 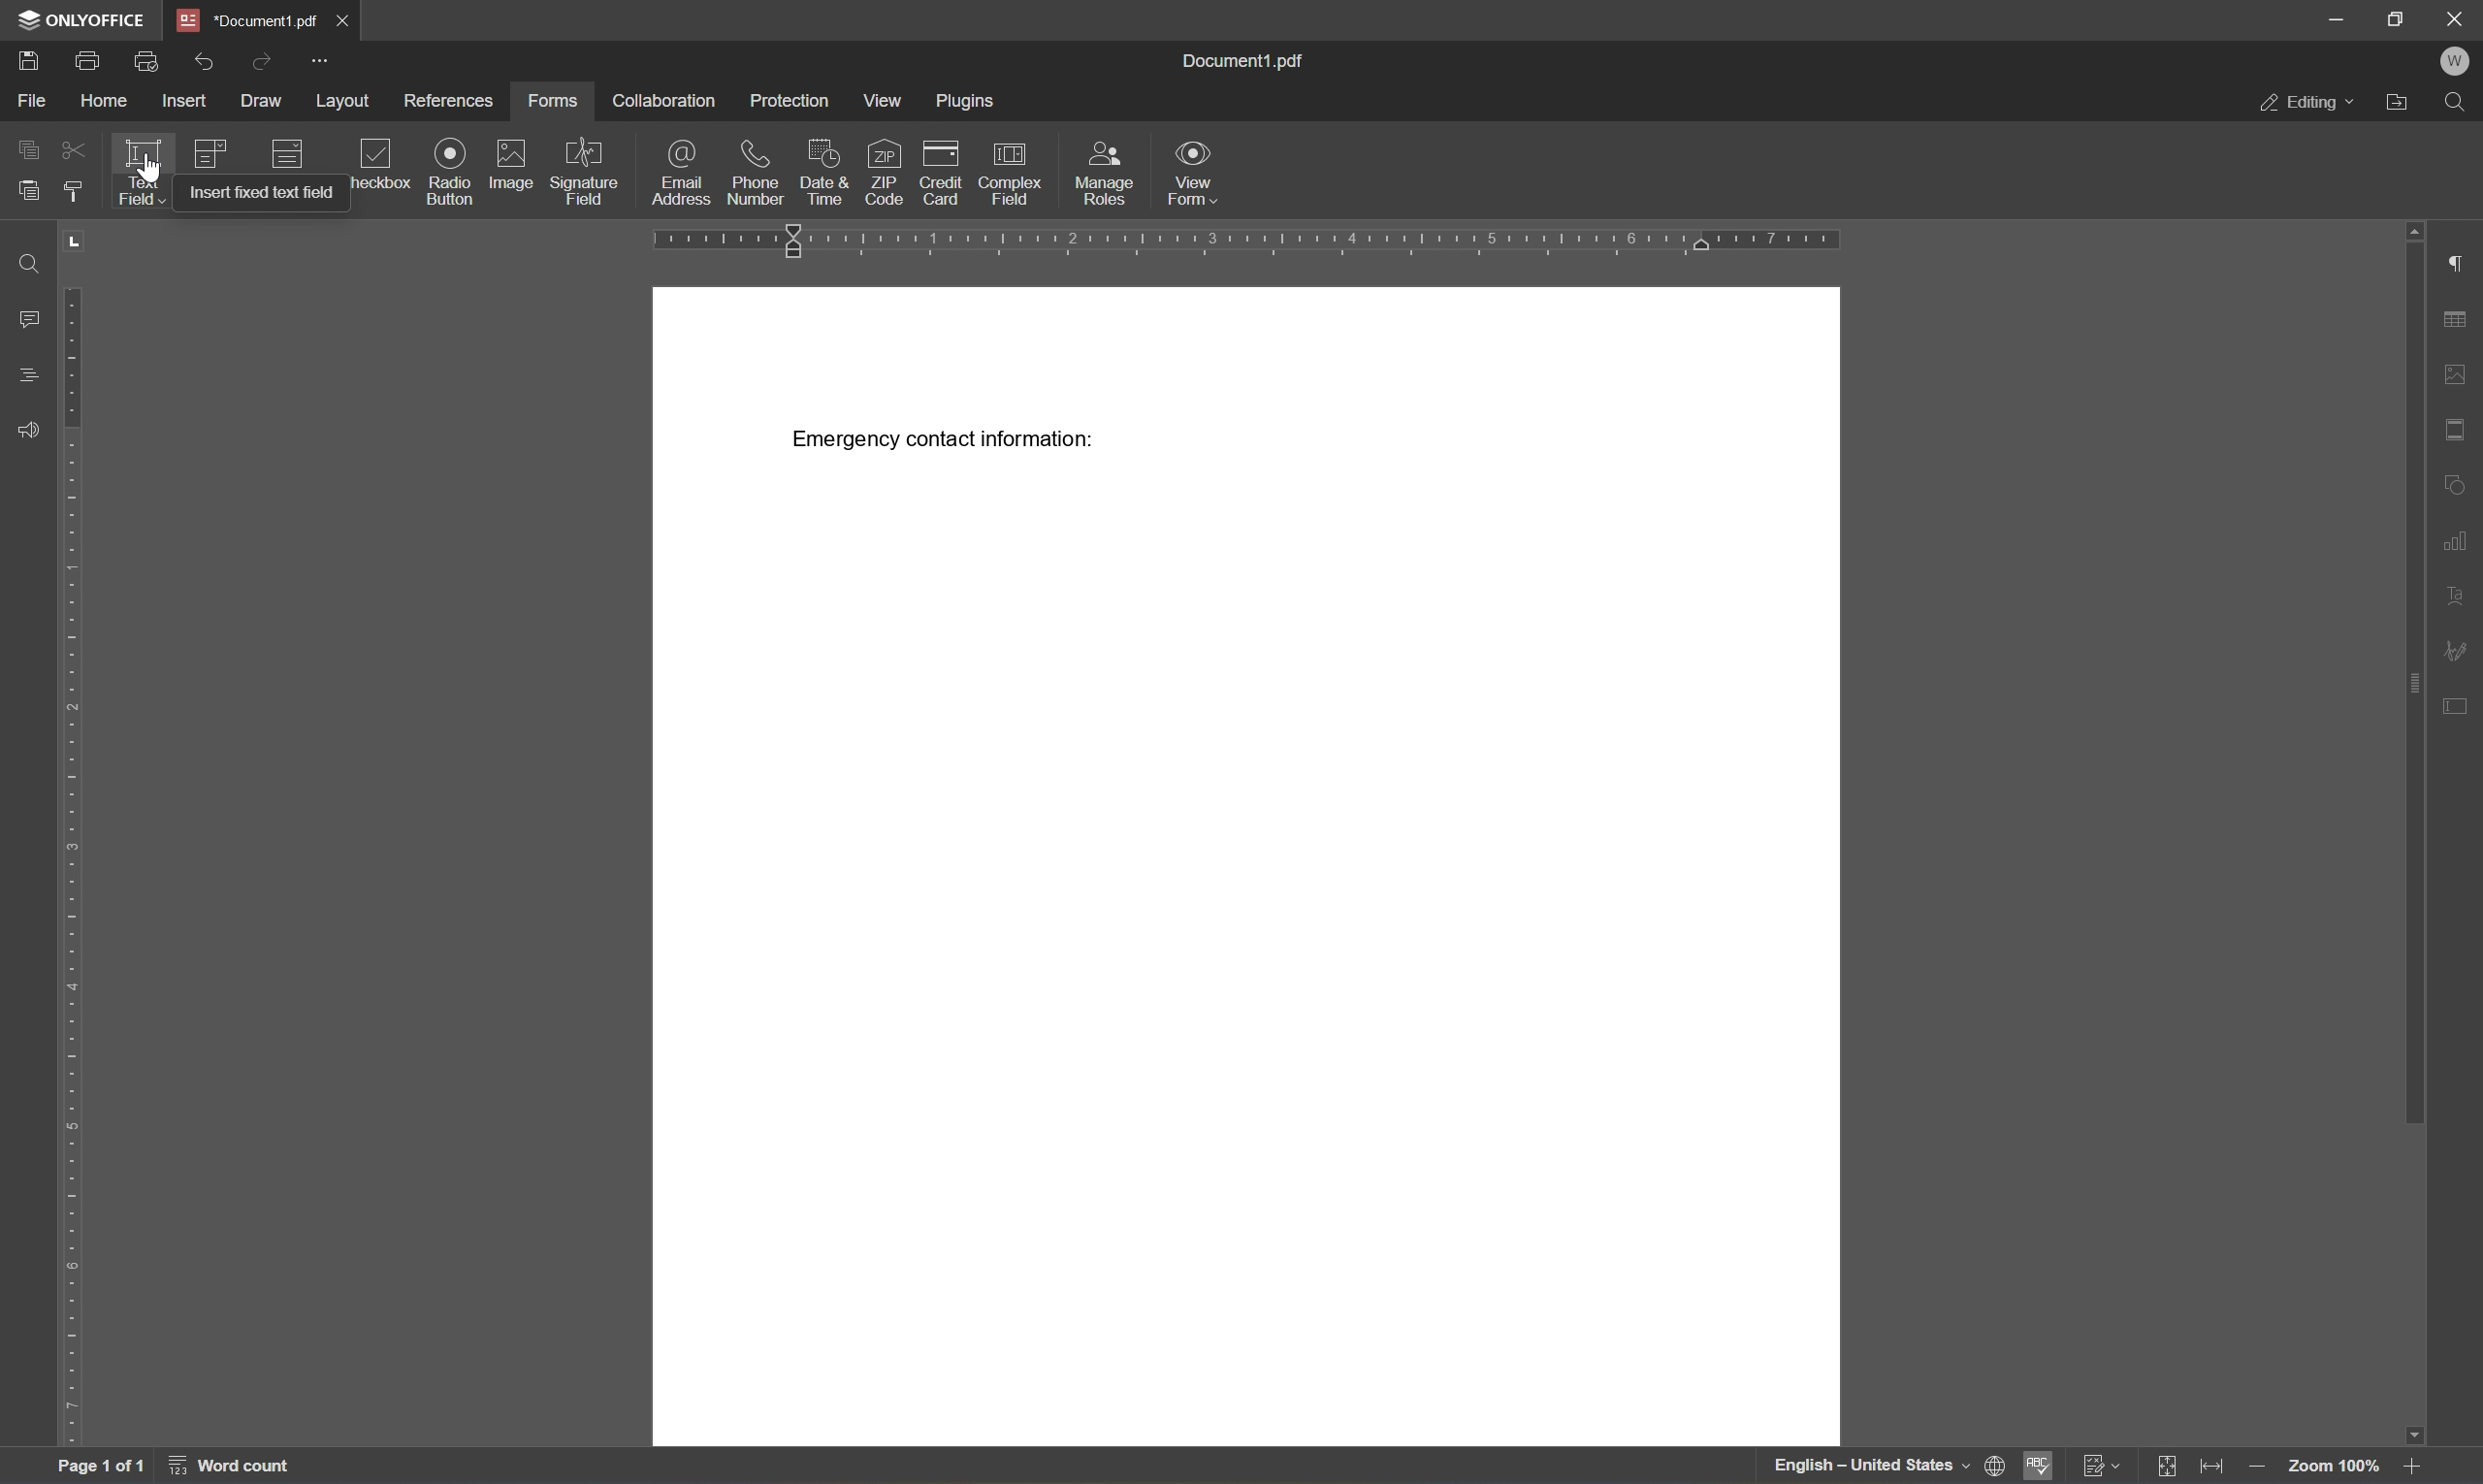 What do you see at coordinates (340, 17) in the screenshot?
I see `close` at bounding box center [340, 17].